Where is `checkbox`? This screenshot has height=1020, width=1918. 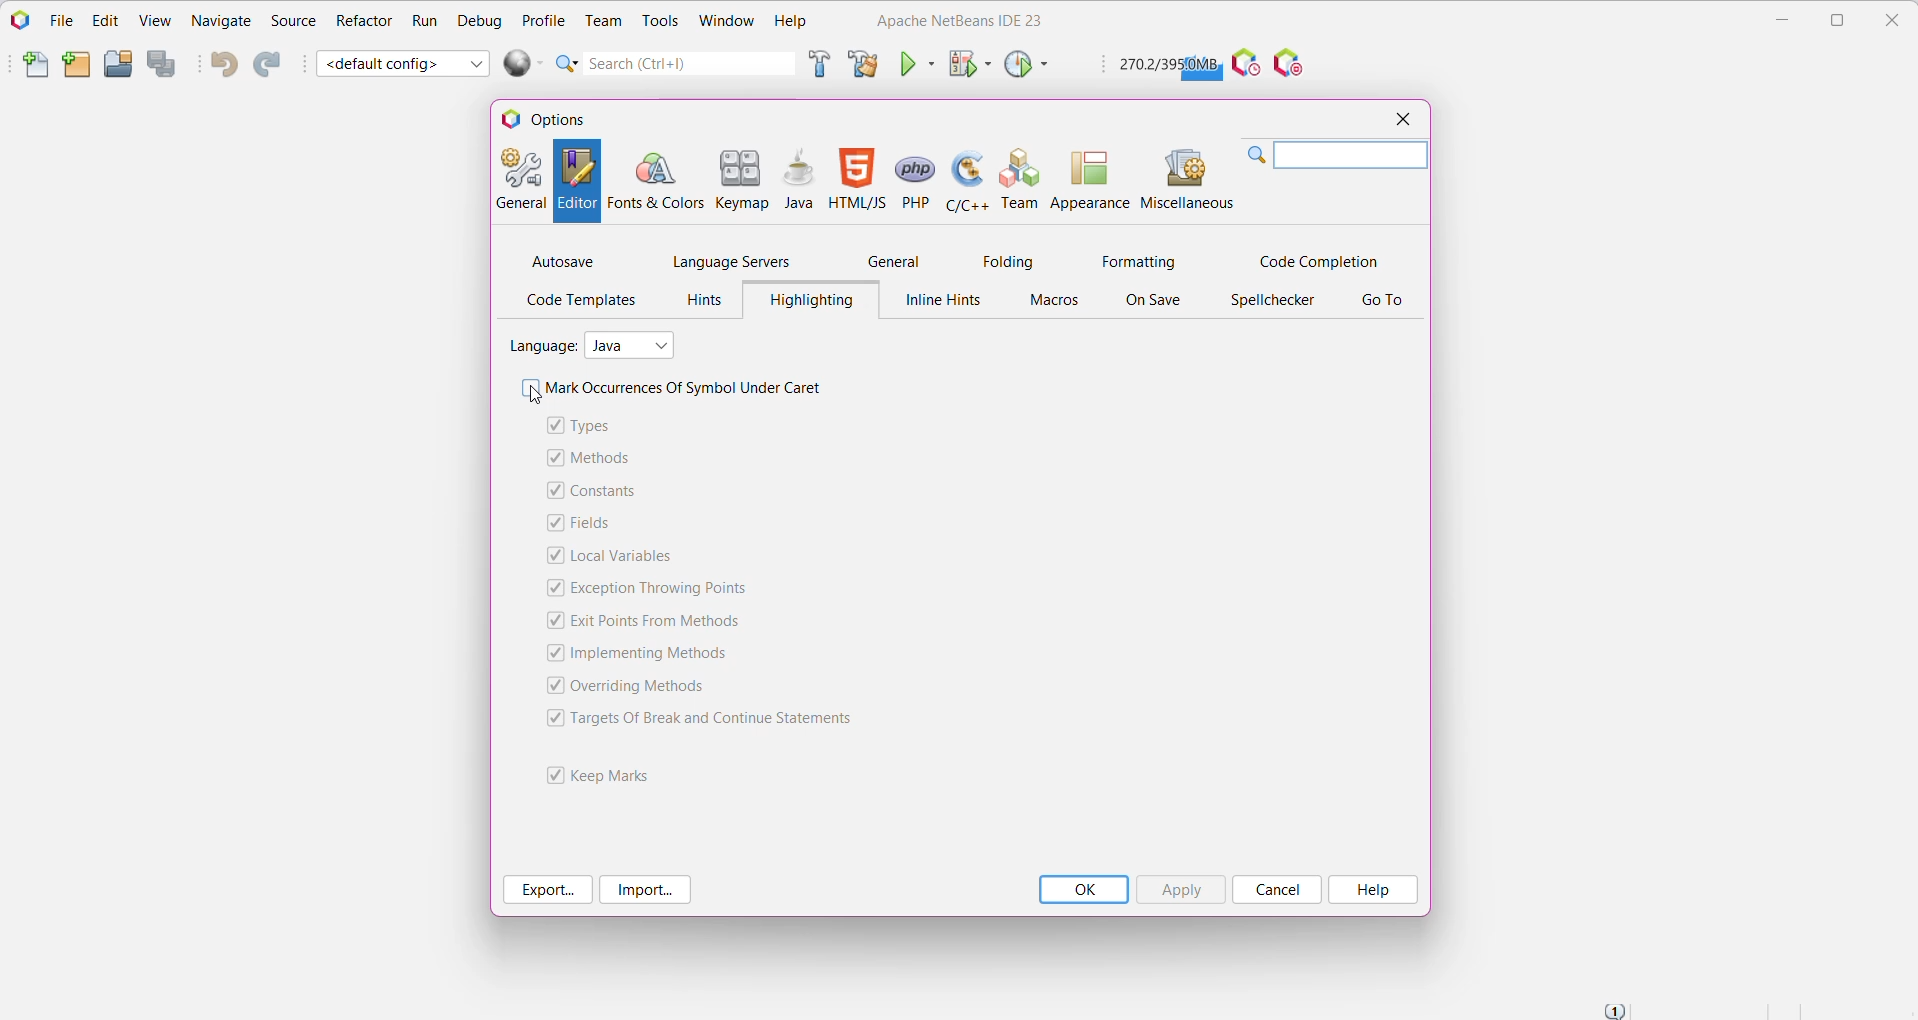
checkbox is located at coordinates (551, 773).